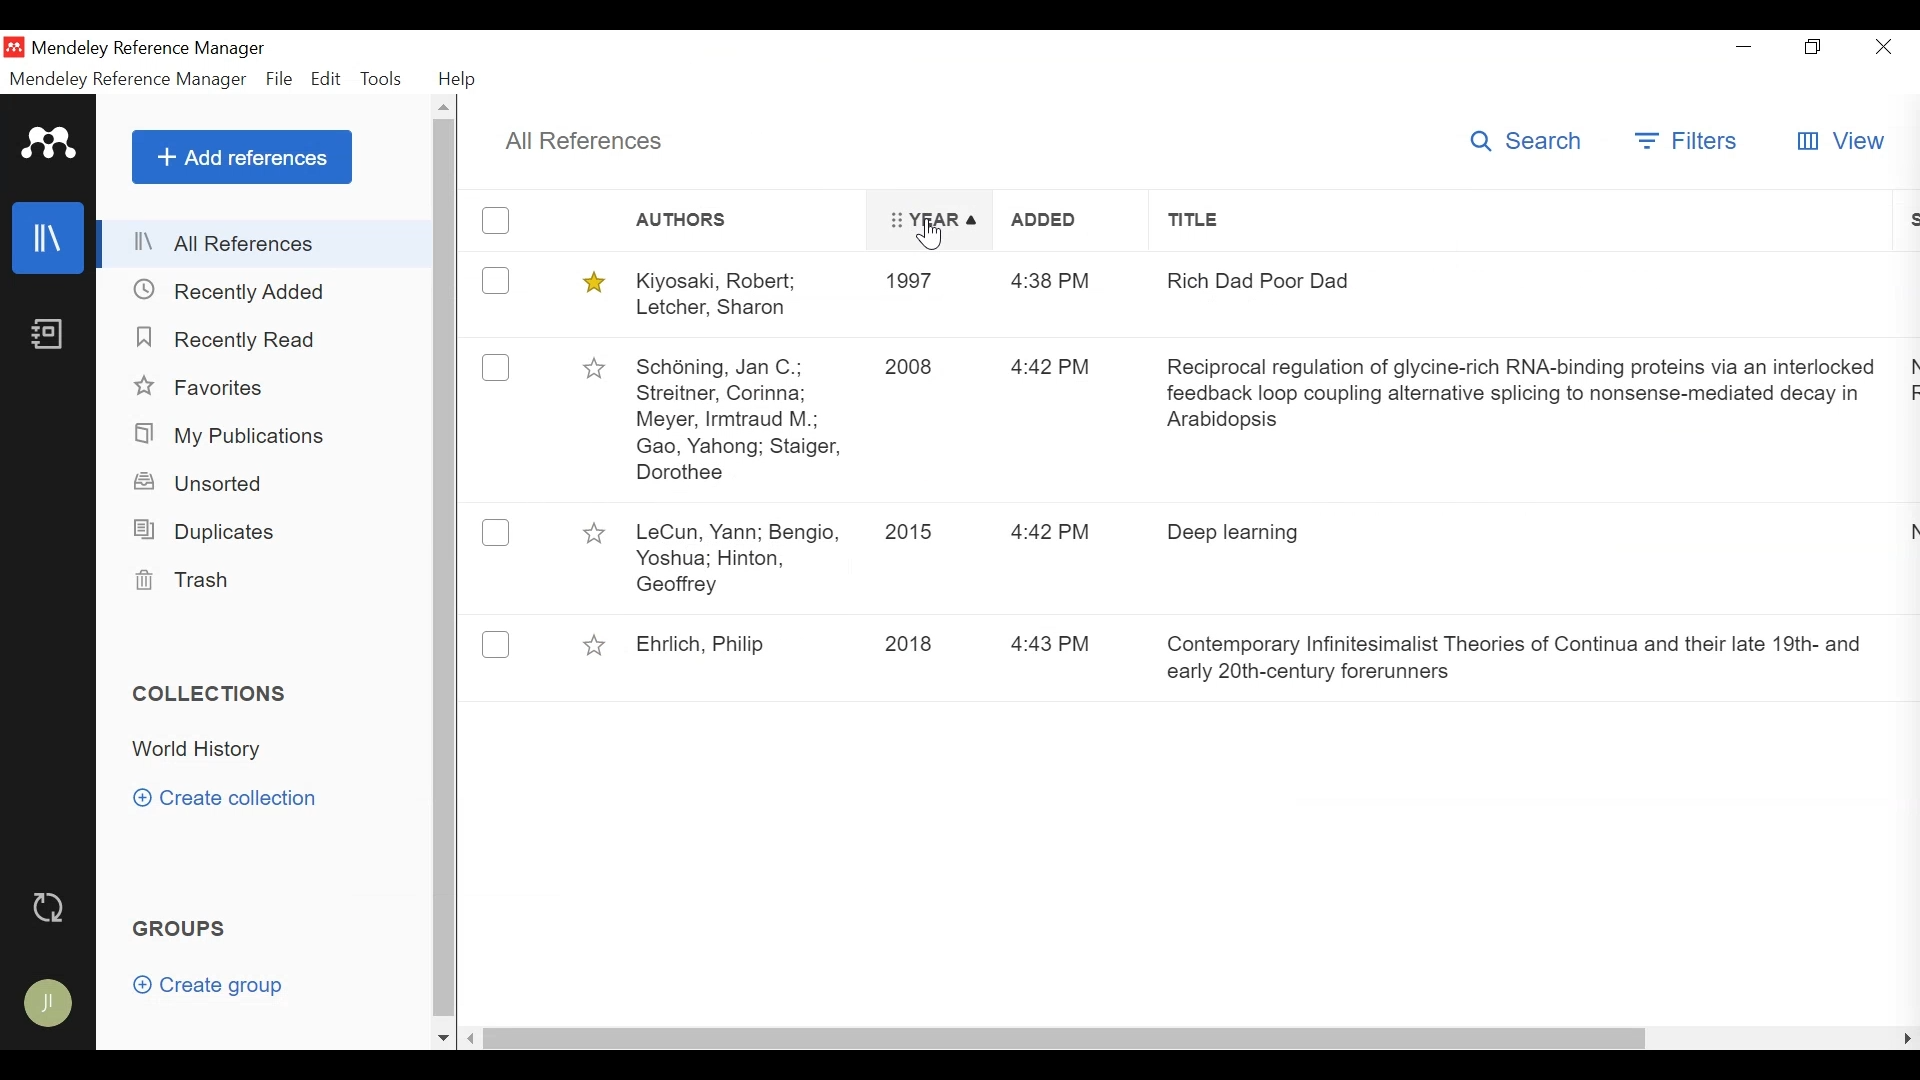 The height and width of the screenshot is (1080, 1920). Describe the element at coordinates (742, 559) in the screenshot. I see `LeCun, Yann; Bengio, Yoshua; Hinton, Geoffrey` at that location.